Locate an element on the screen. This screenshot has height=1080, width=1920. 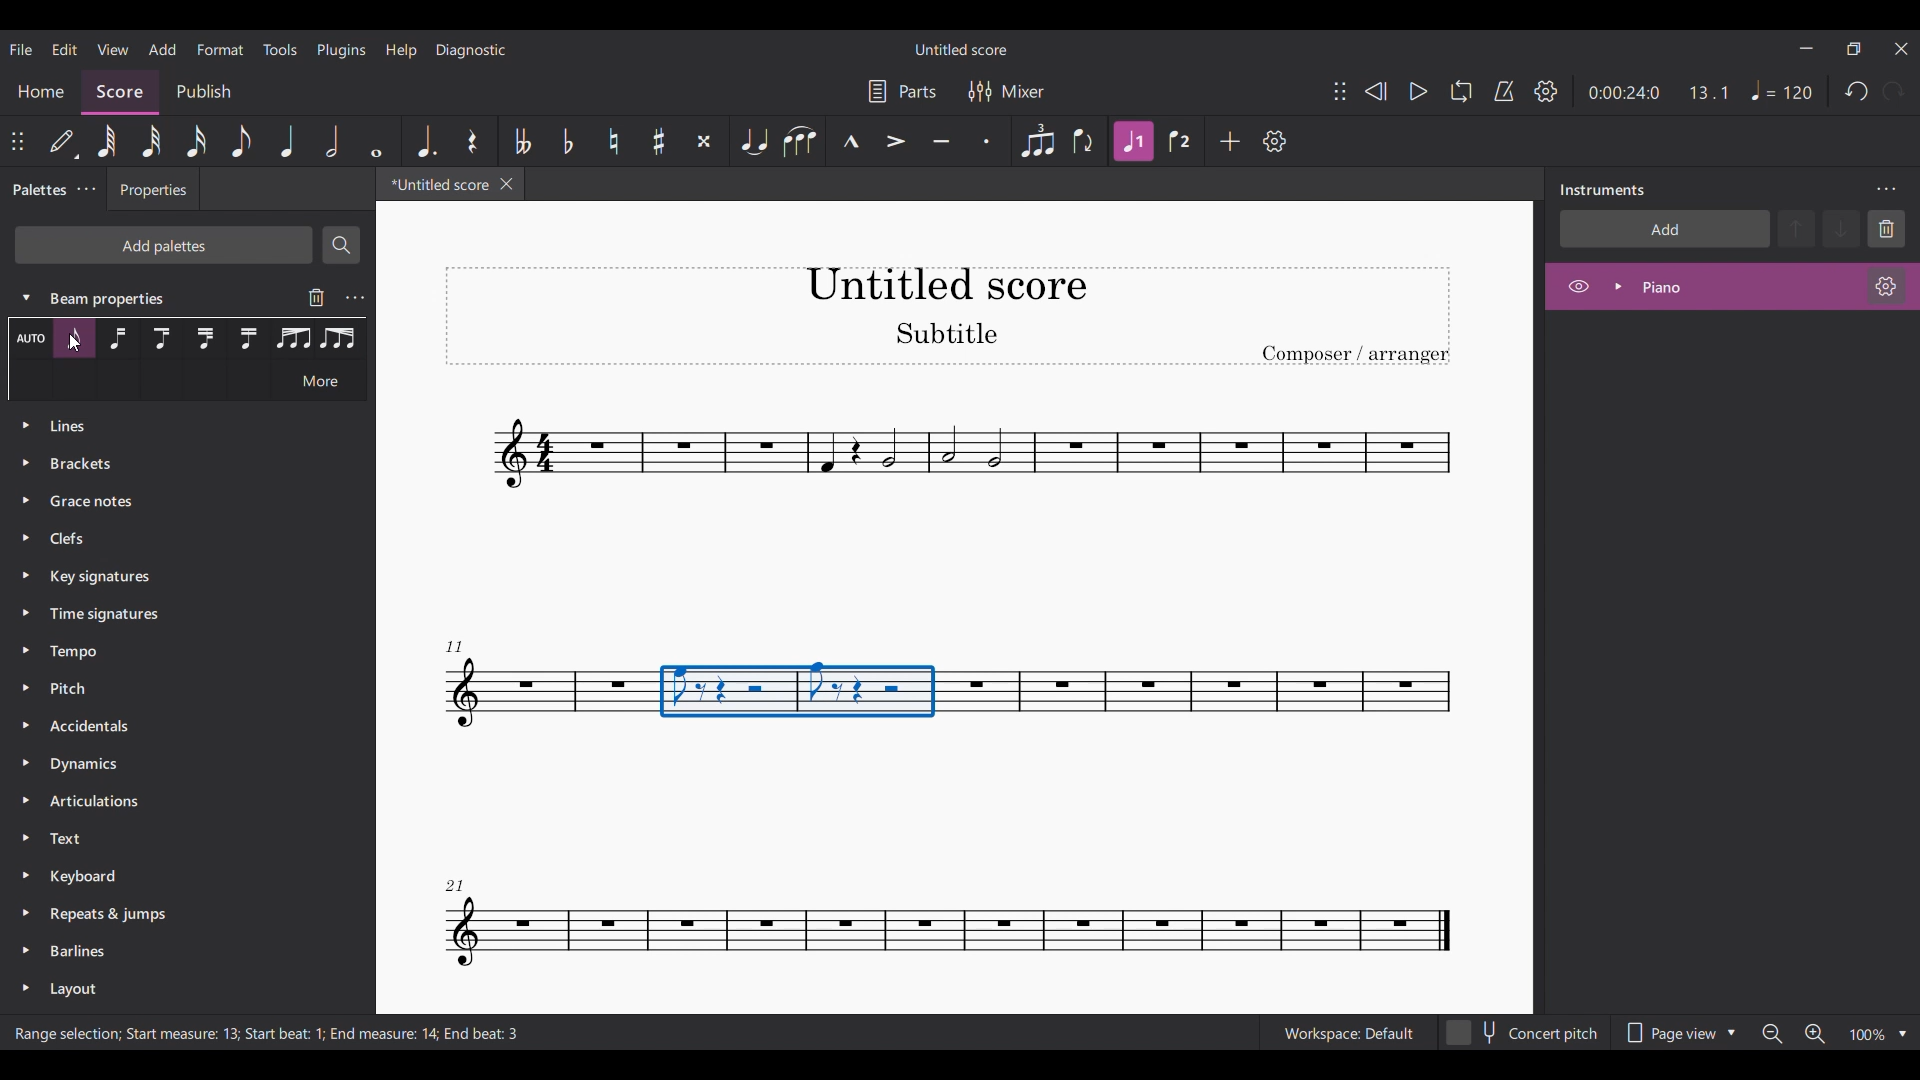
16th note is located at coordinates (195, 141).